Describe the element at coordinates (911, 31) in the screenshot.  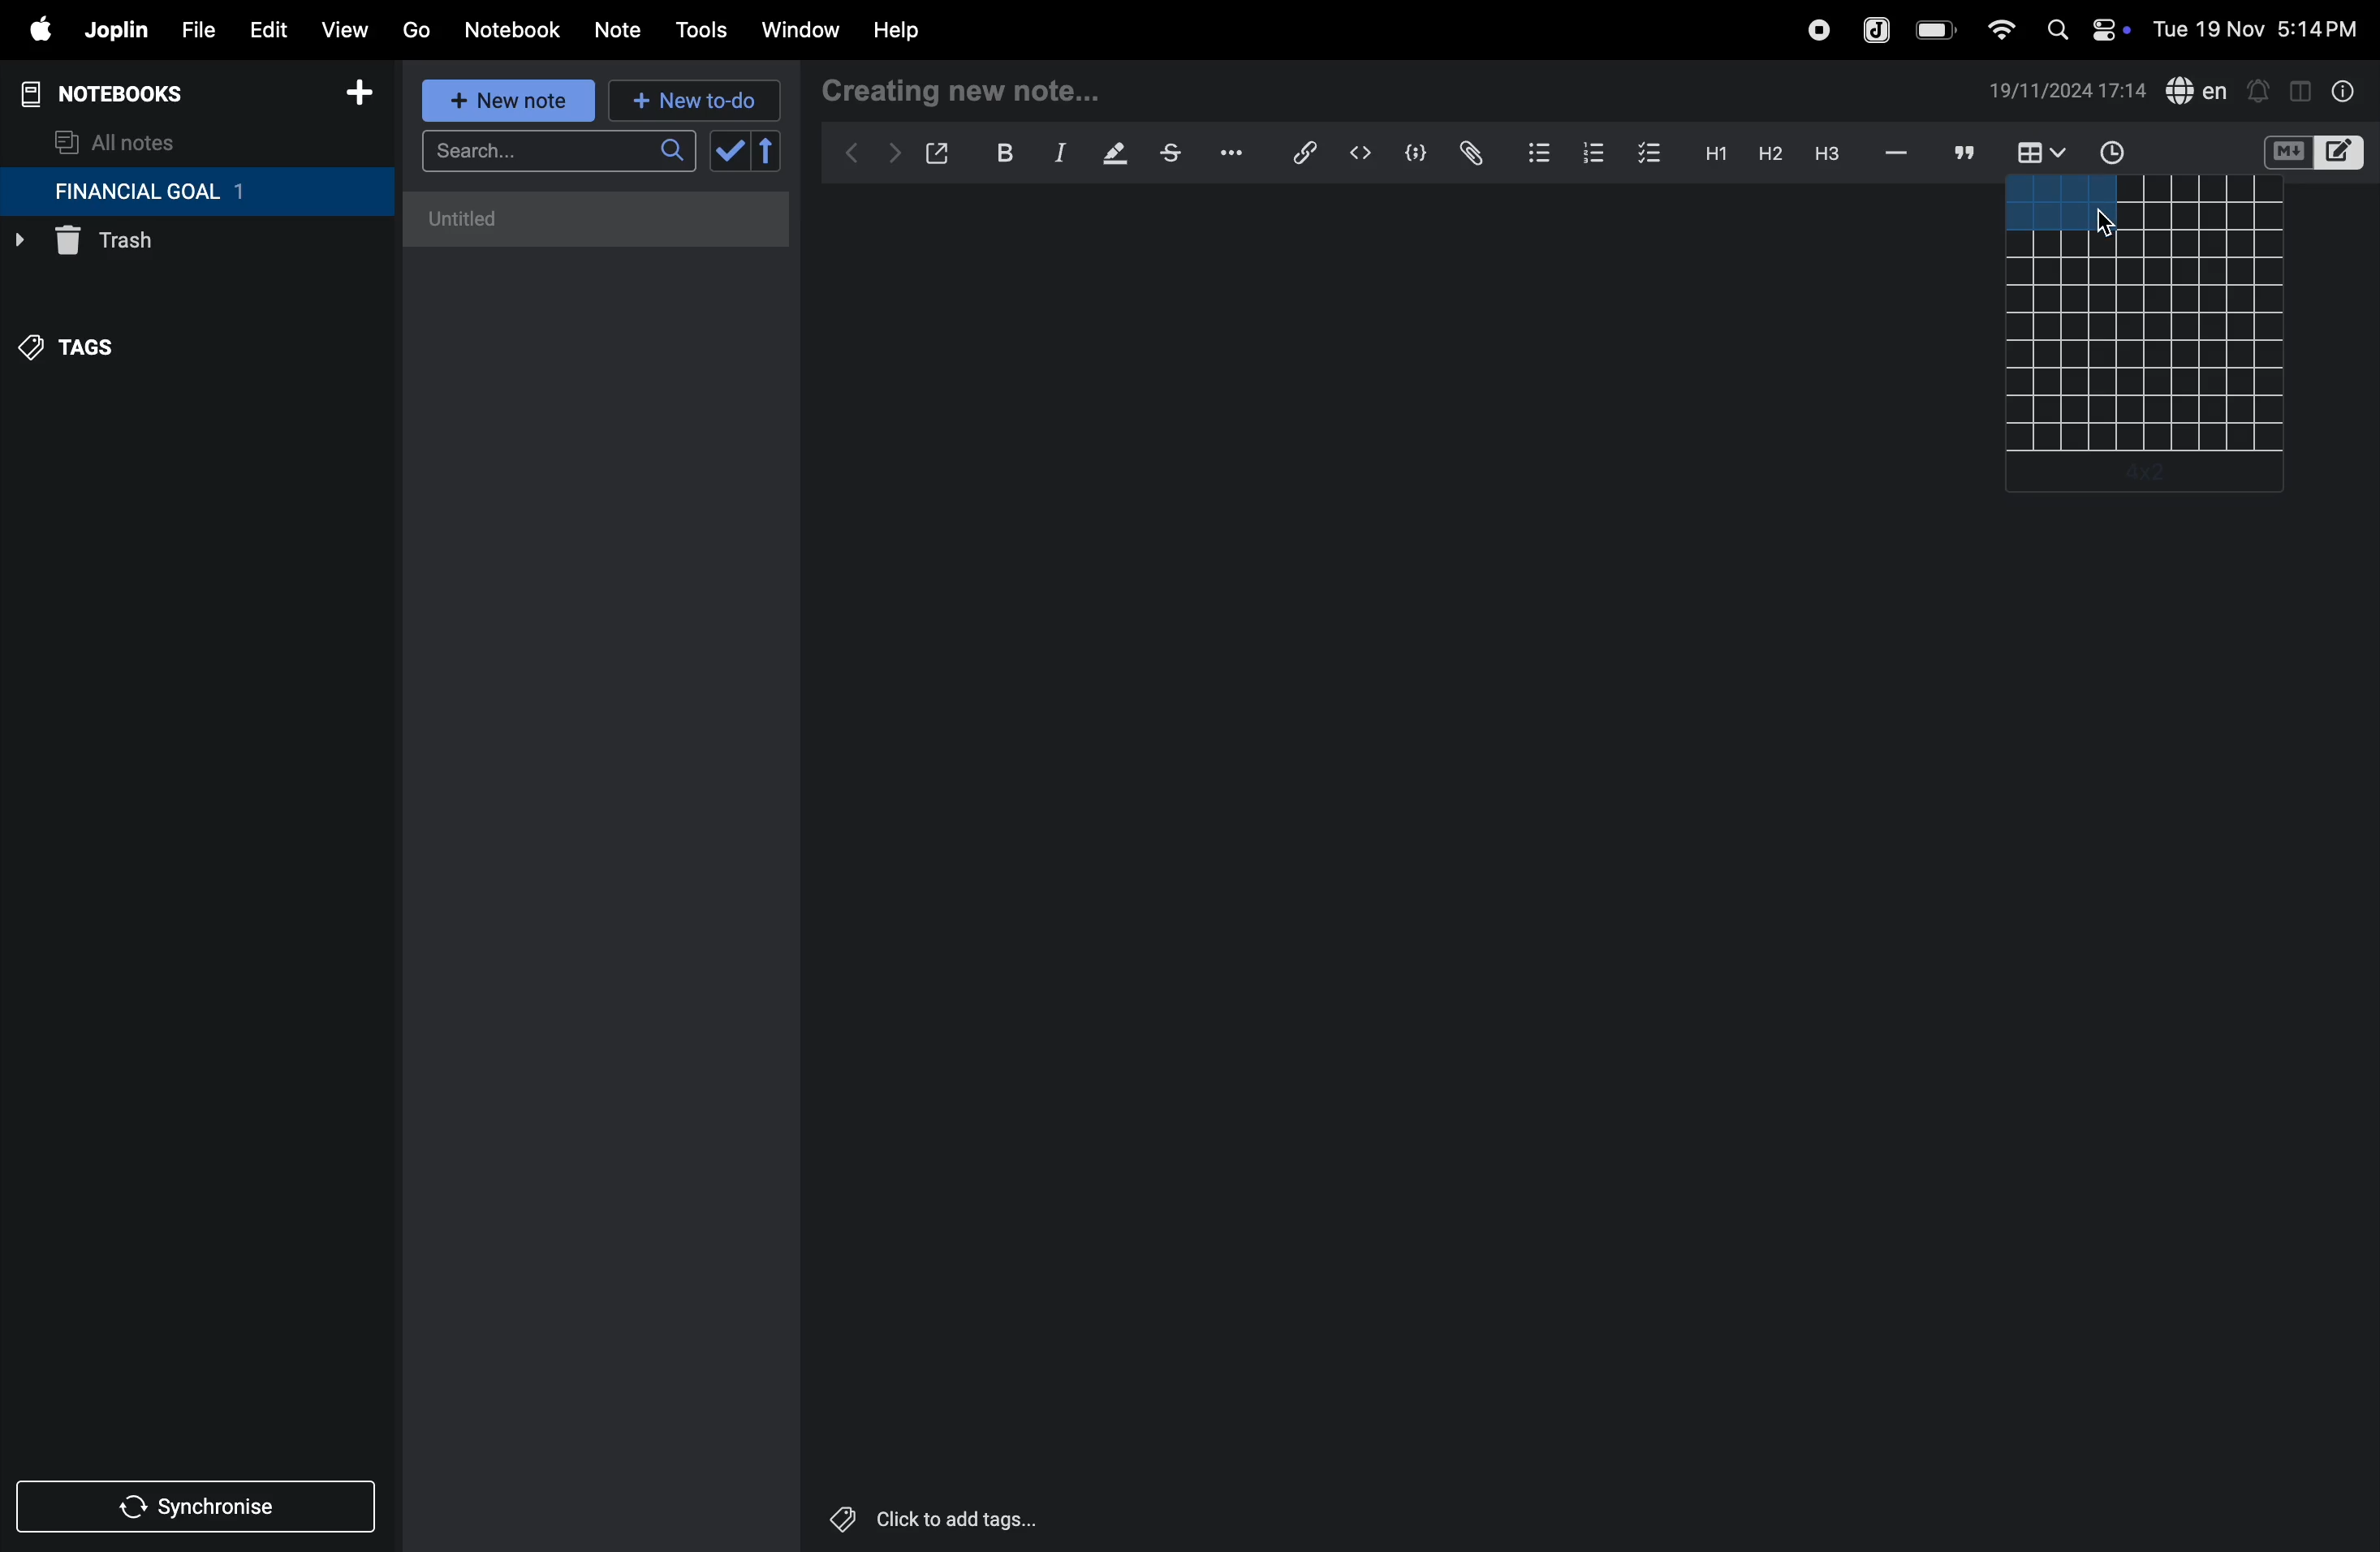
I see `help` at that location.